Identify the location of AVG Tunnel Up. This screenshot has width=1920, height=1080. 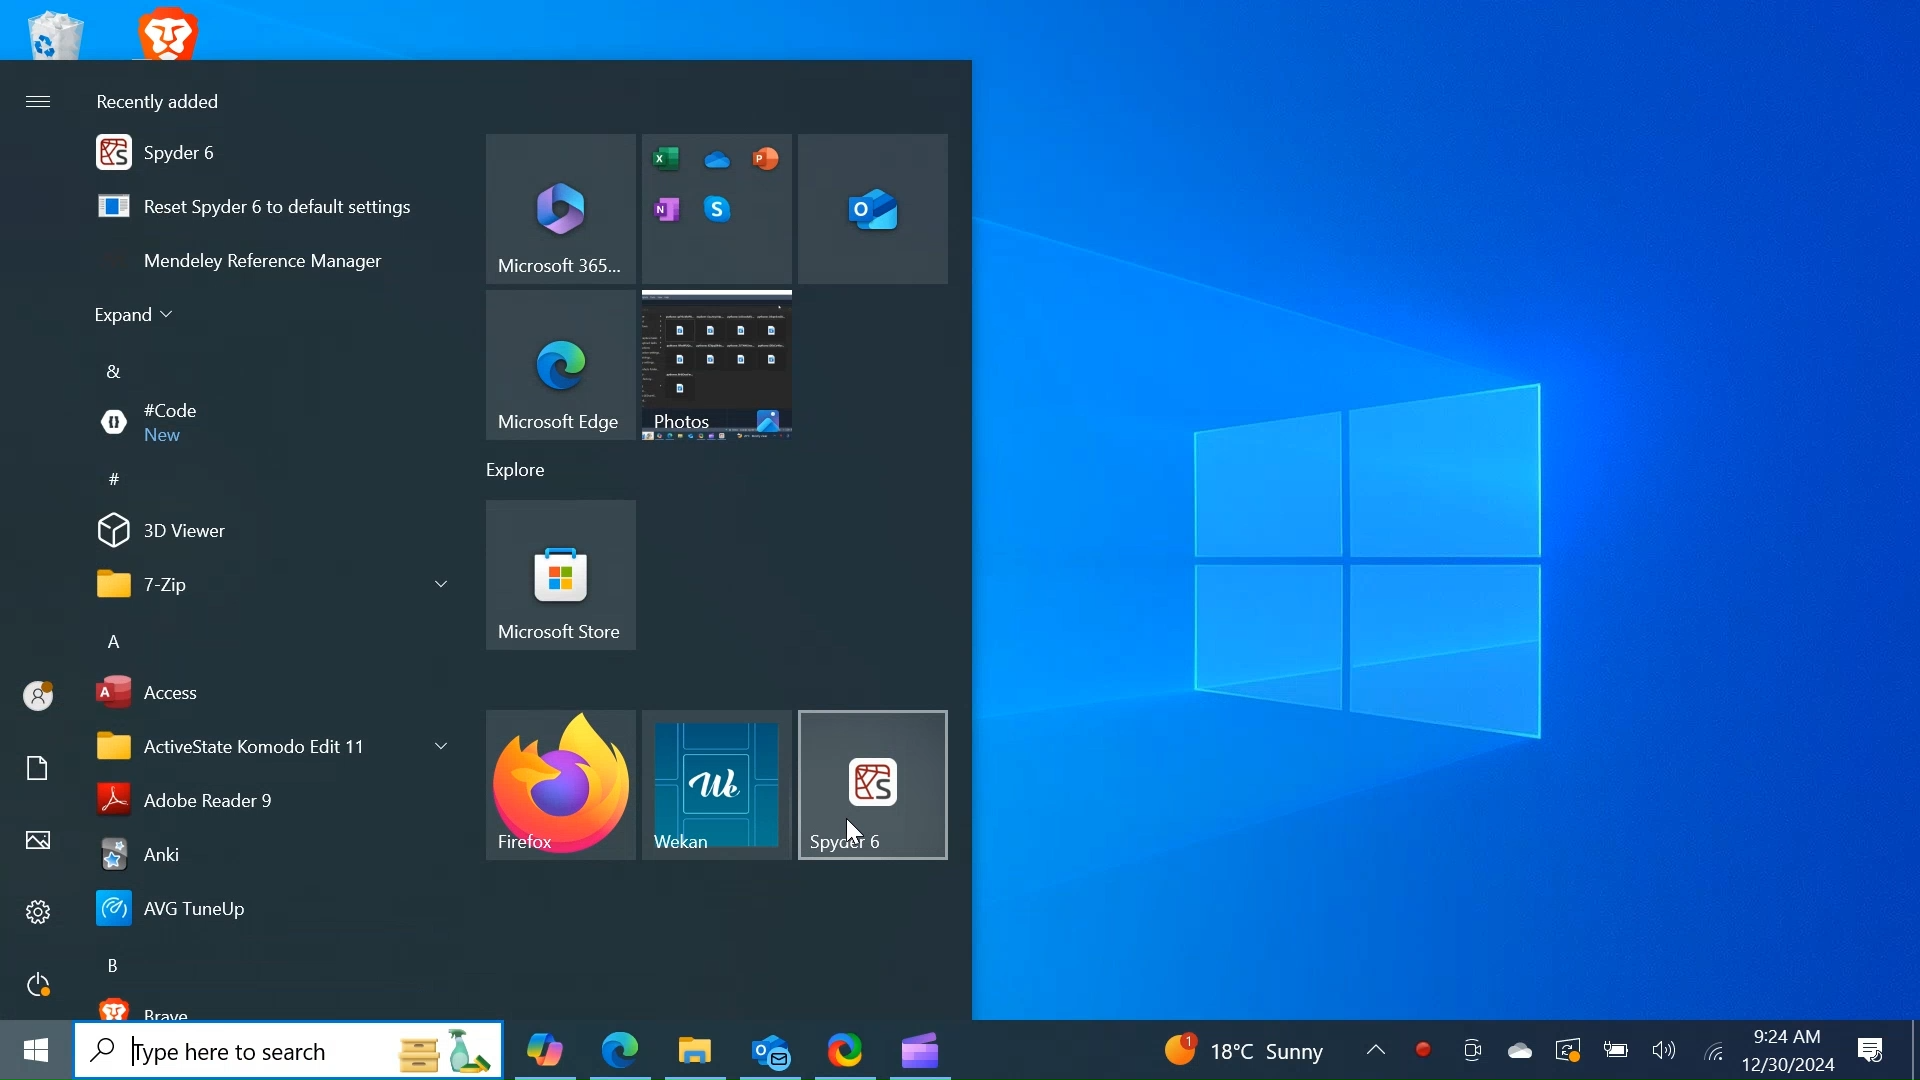
(261, 910).